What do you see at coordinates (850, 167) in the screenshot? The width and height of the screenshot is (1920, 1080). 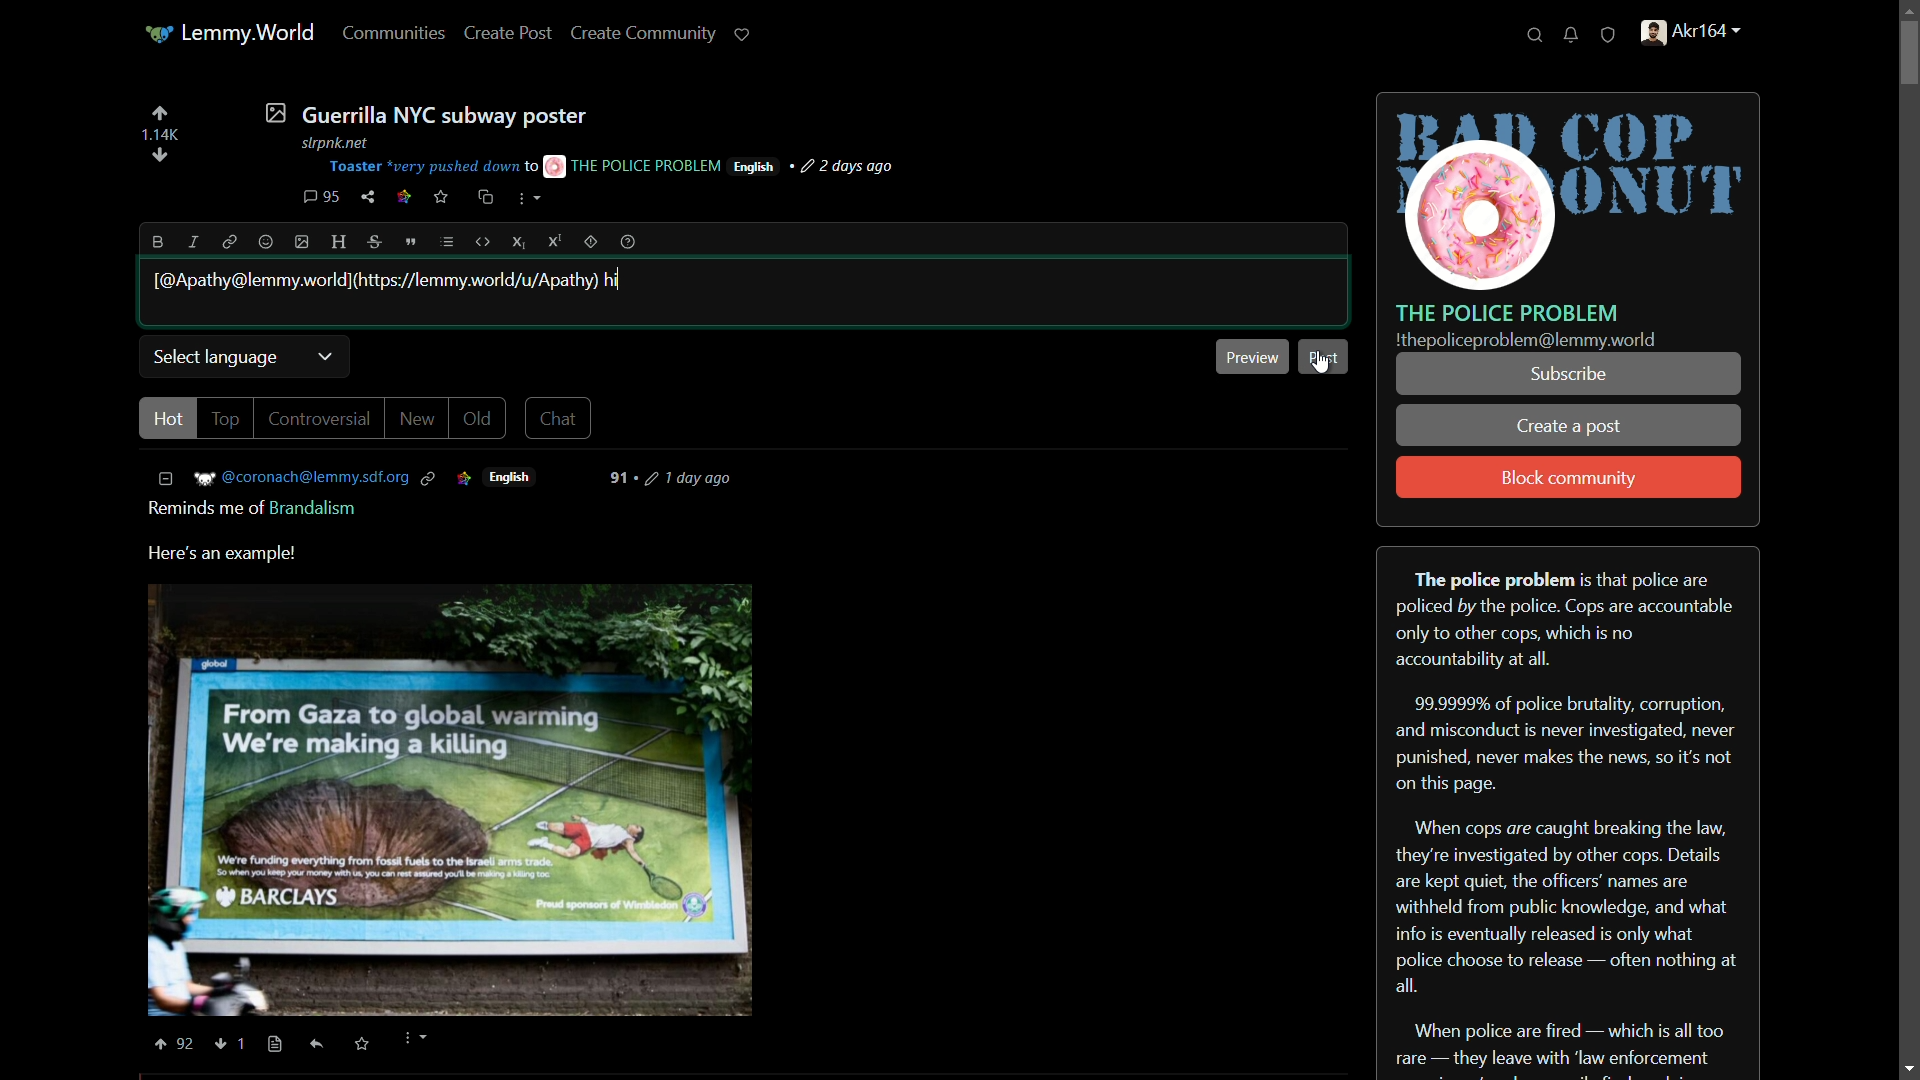 I see `post-time` at bounding box center [850, 167].